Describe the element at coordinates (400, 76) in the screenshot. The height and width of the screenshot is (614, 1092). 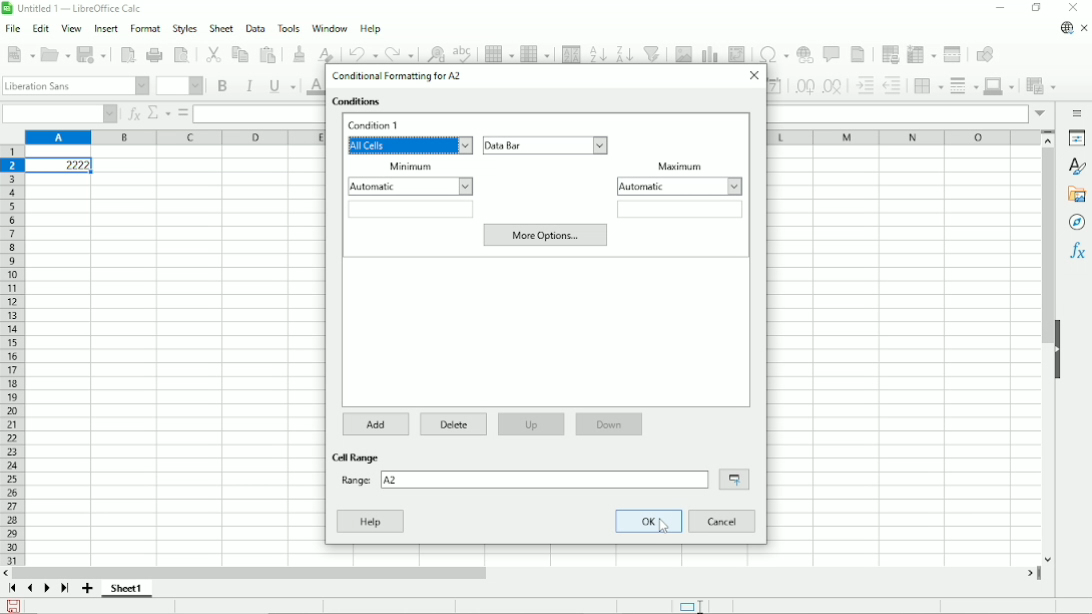
I see `Conditional formatting for A2` at that location.